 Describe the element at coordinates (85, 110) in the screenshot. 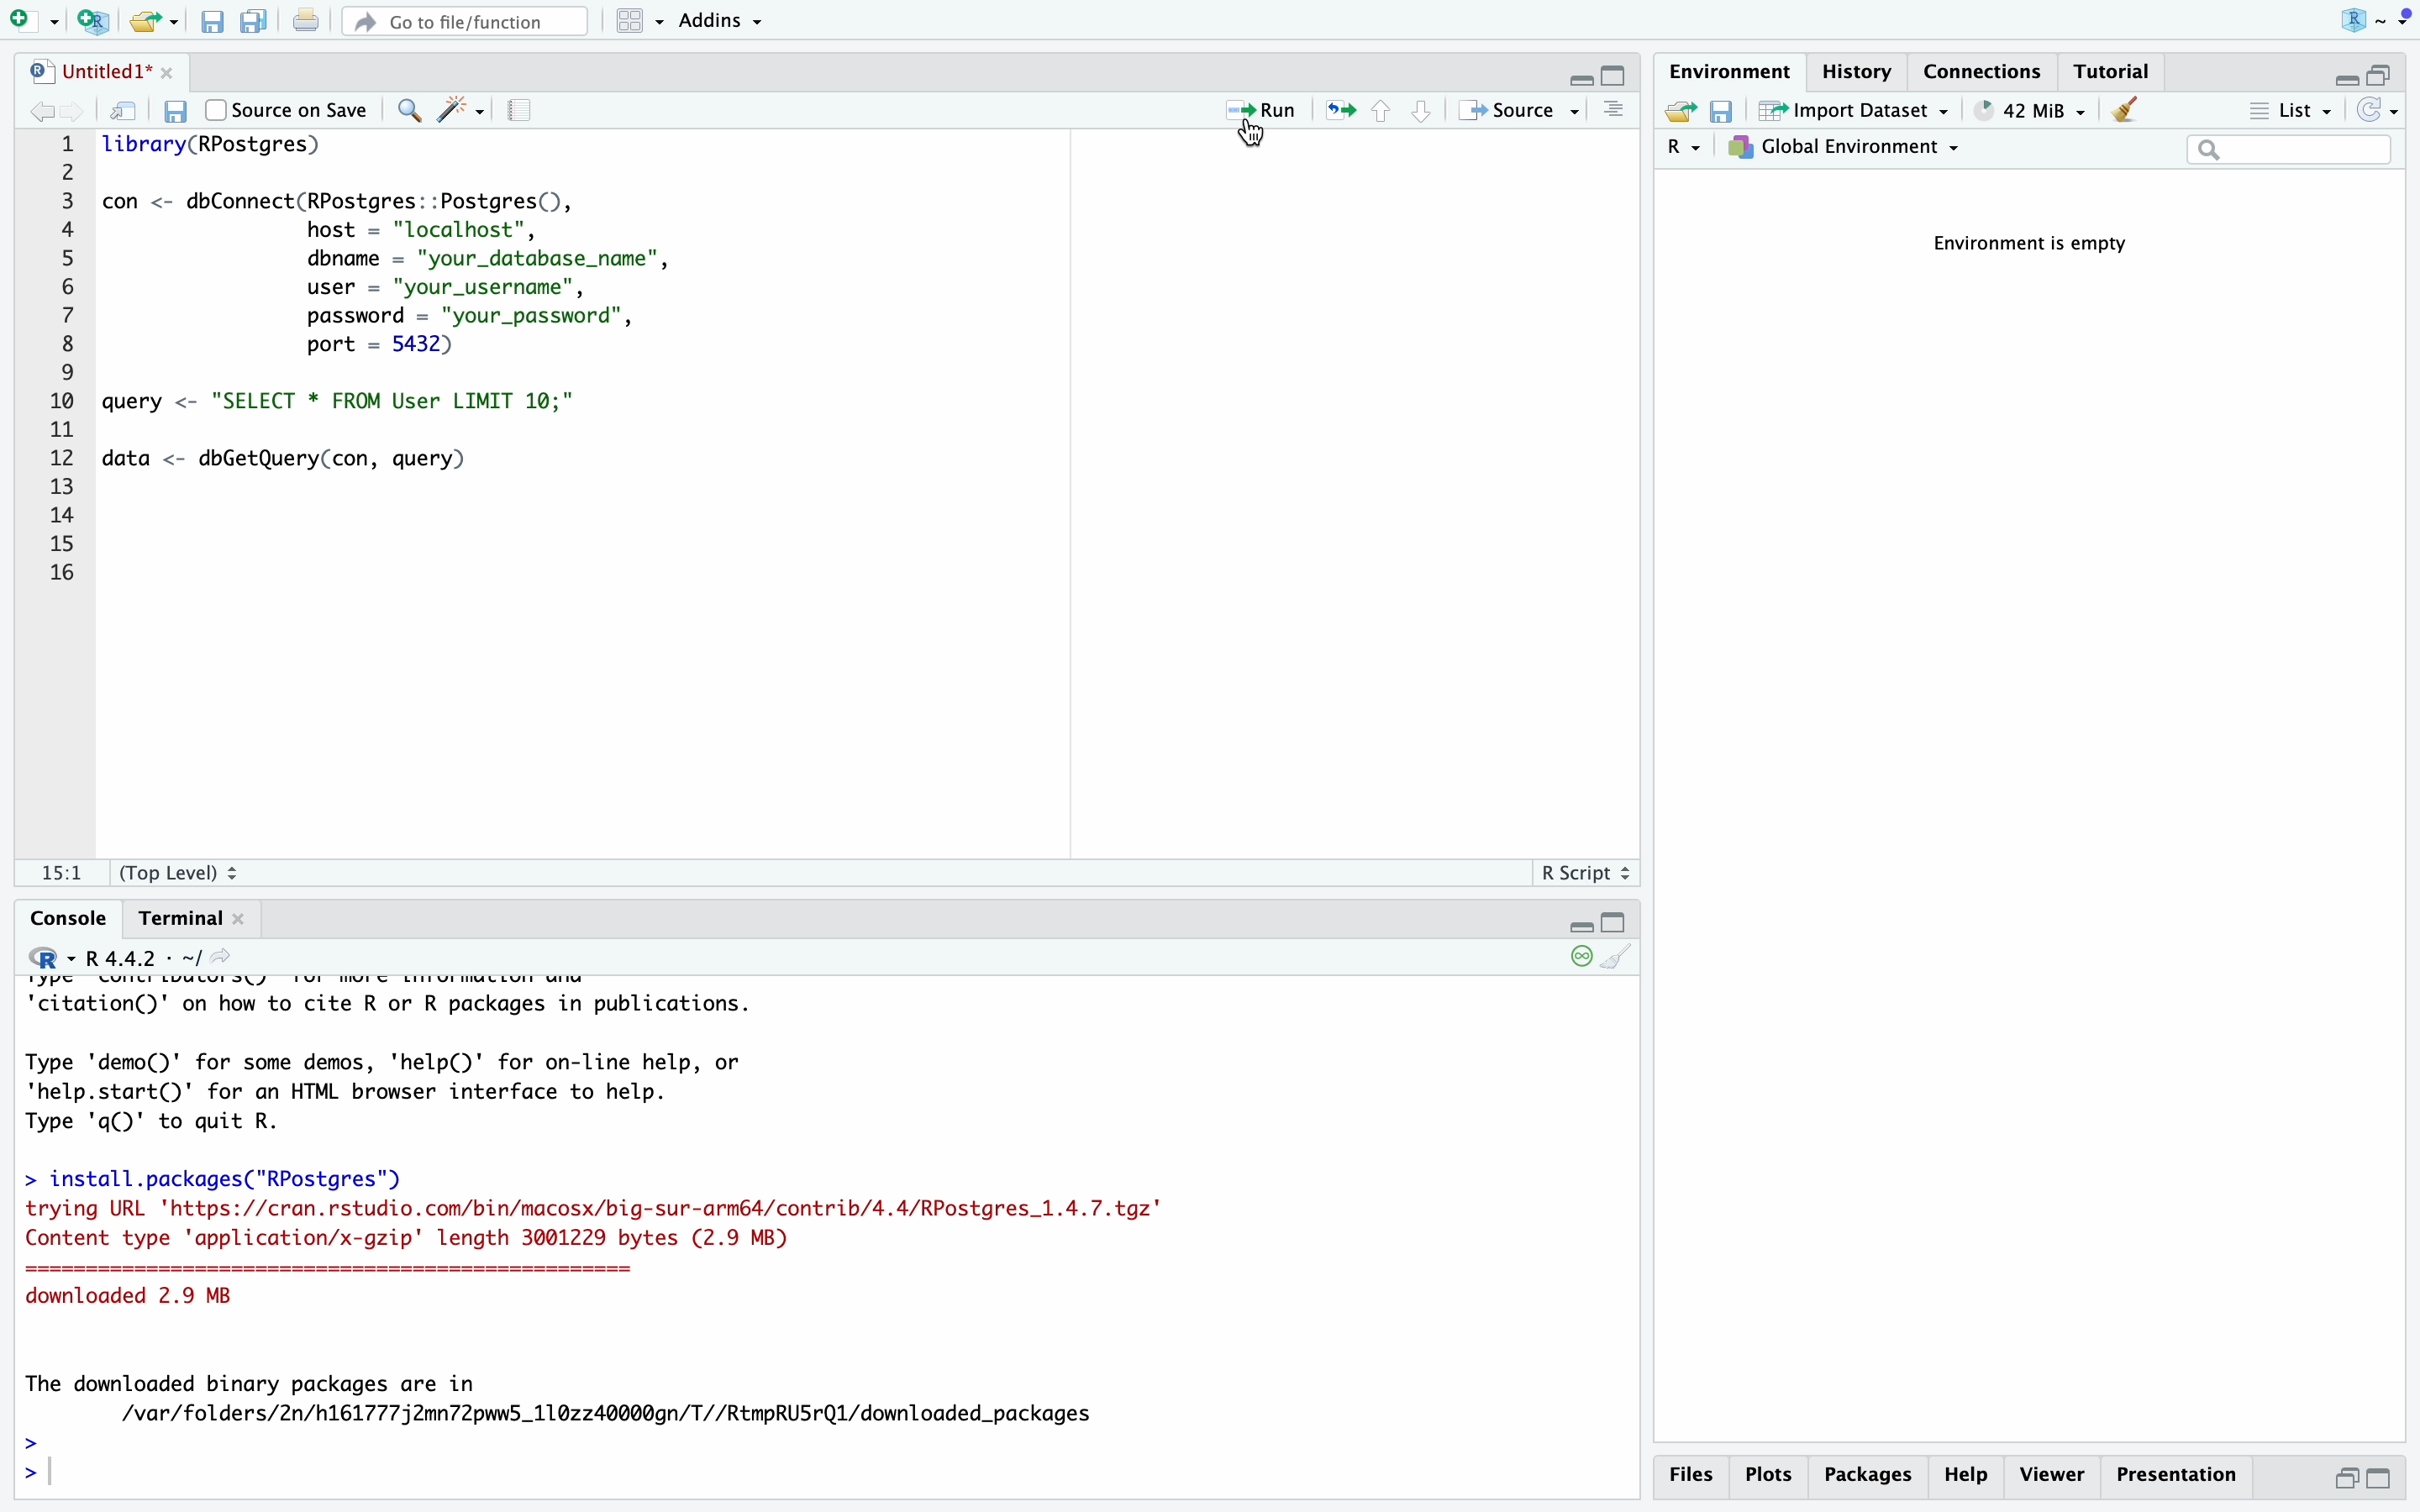

I see `go forward to the next source location` at that location.